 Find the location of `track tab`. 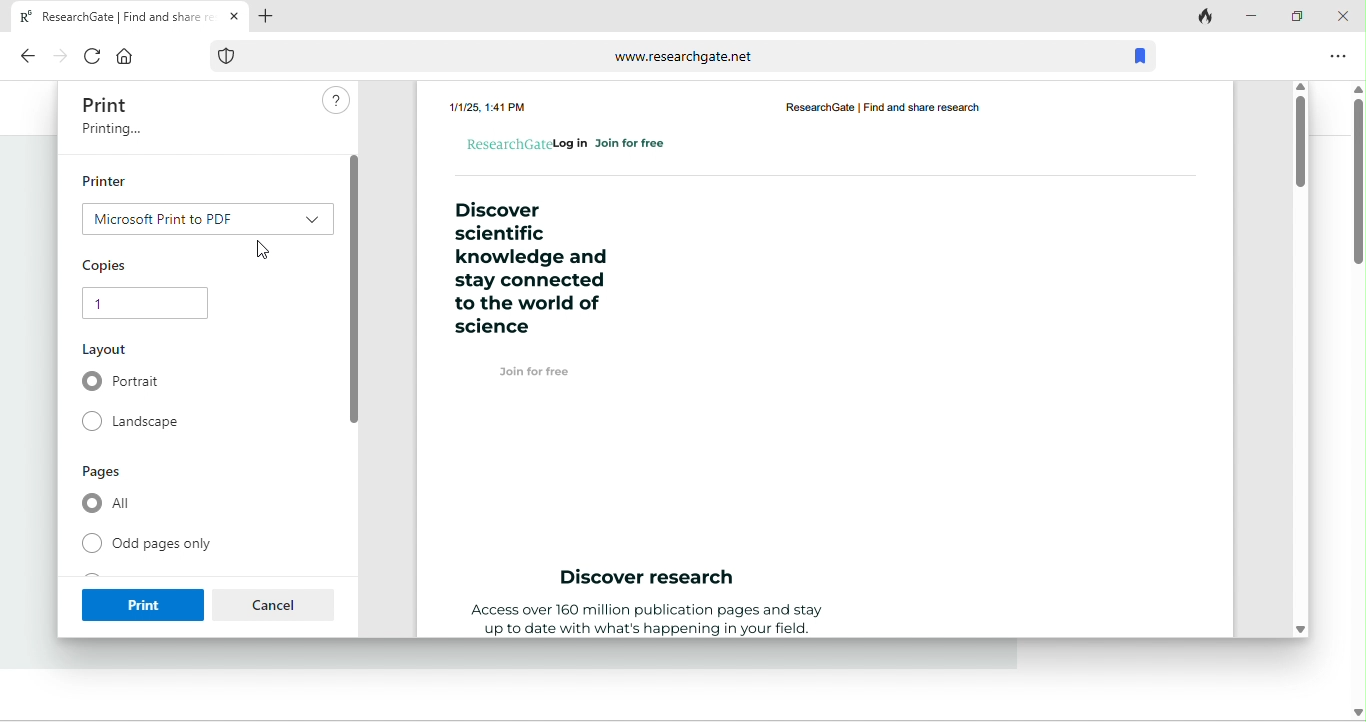

track tab is located at coordinates (1203, 15).